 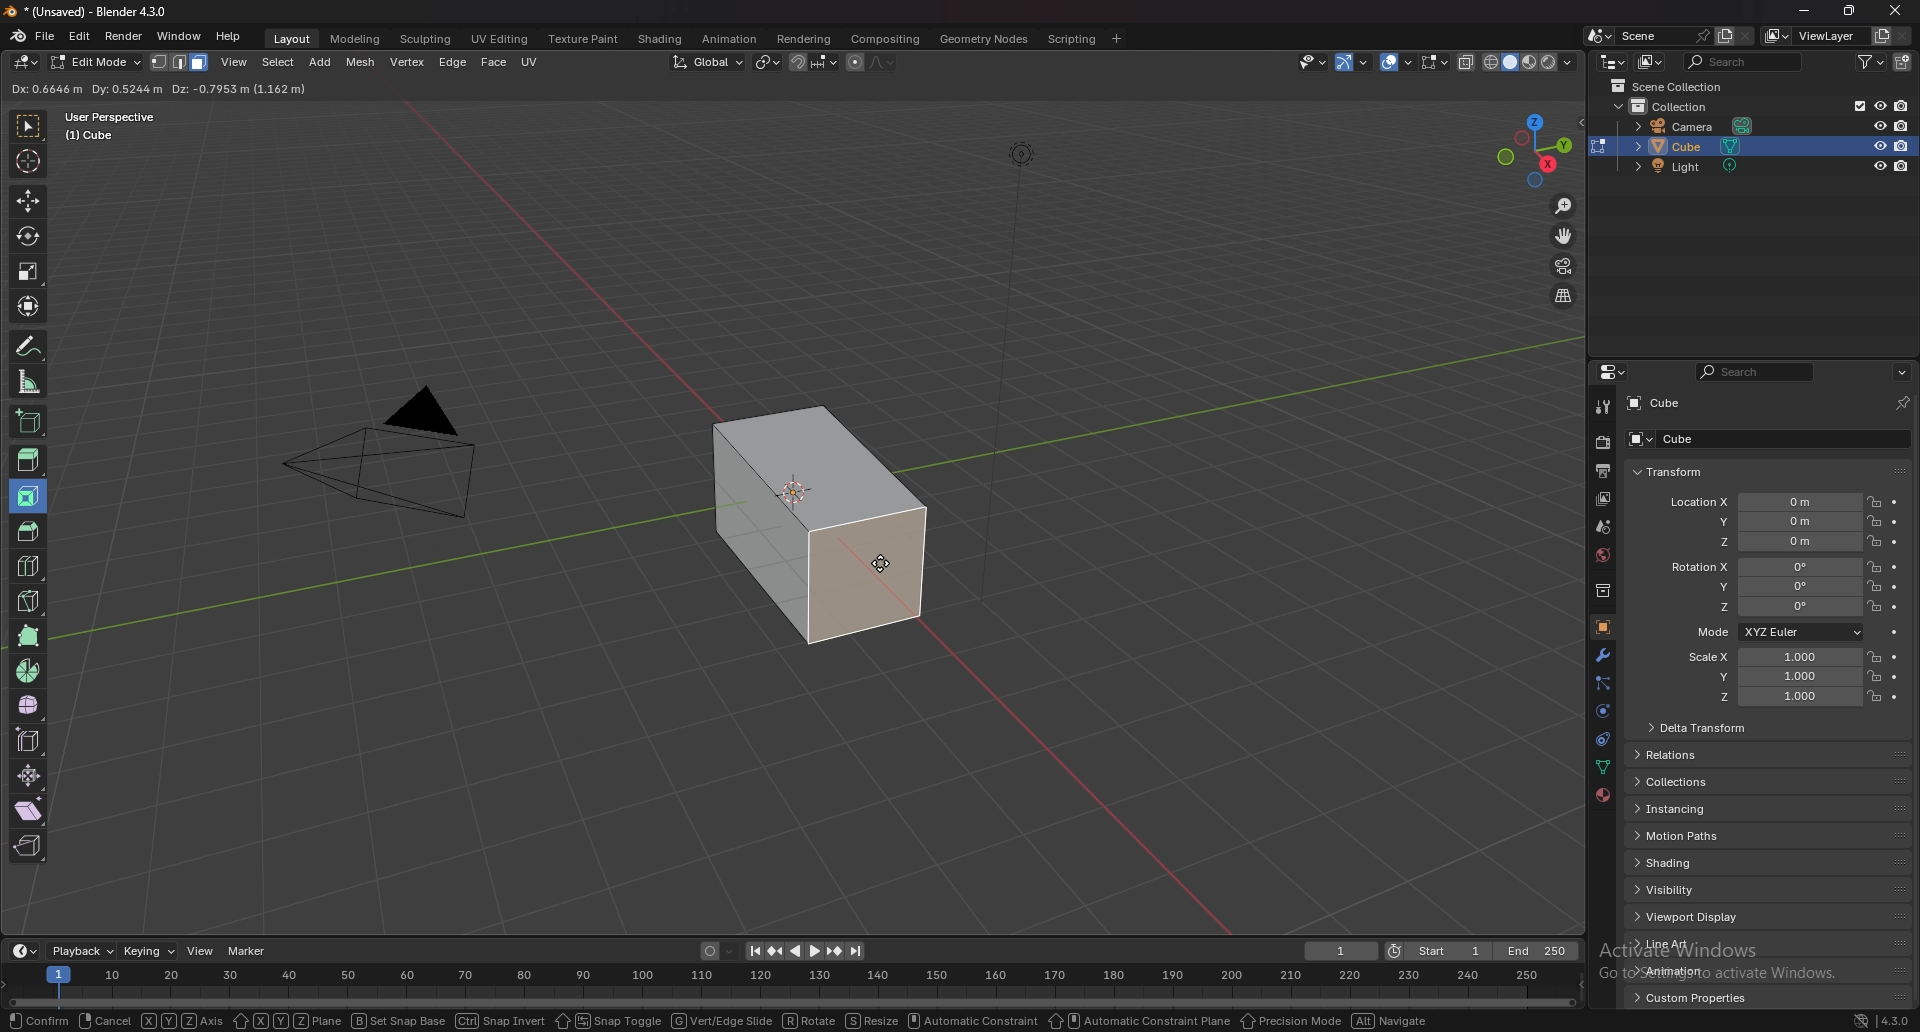 I want to click on exclude from view layer, so click(x=1854, y=104).